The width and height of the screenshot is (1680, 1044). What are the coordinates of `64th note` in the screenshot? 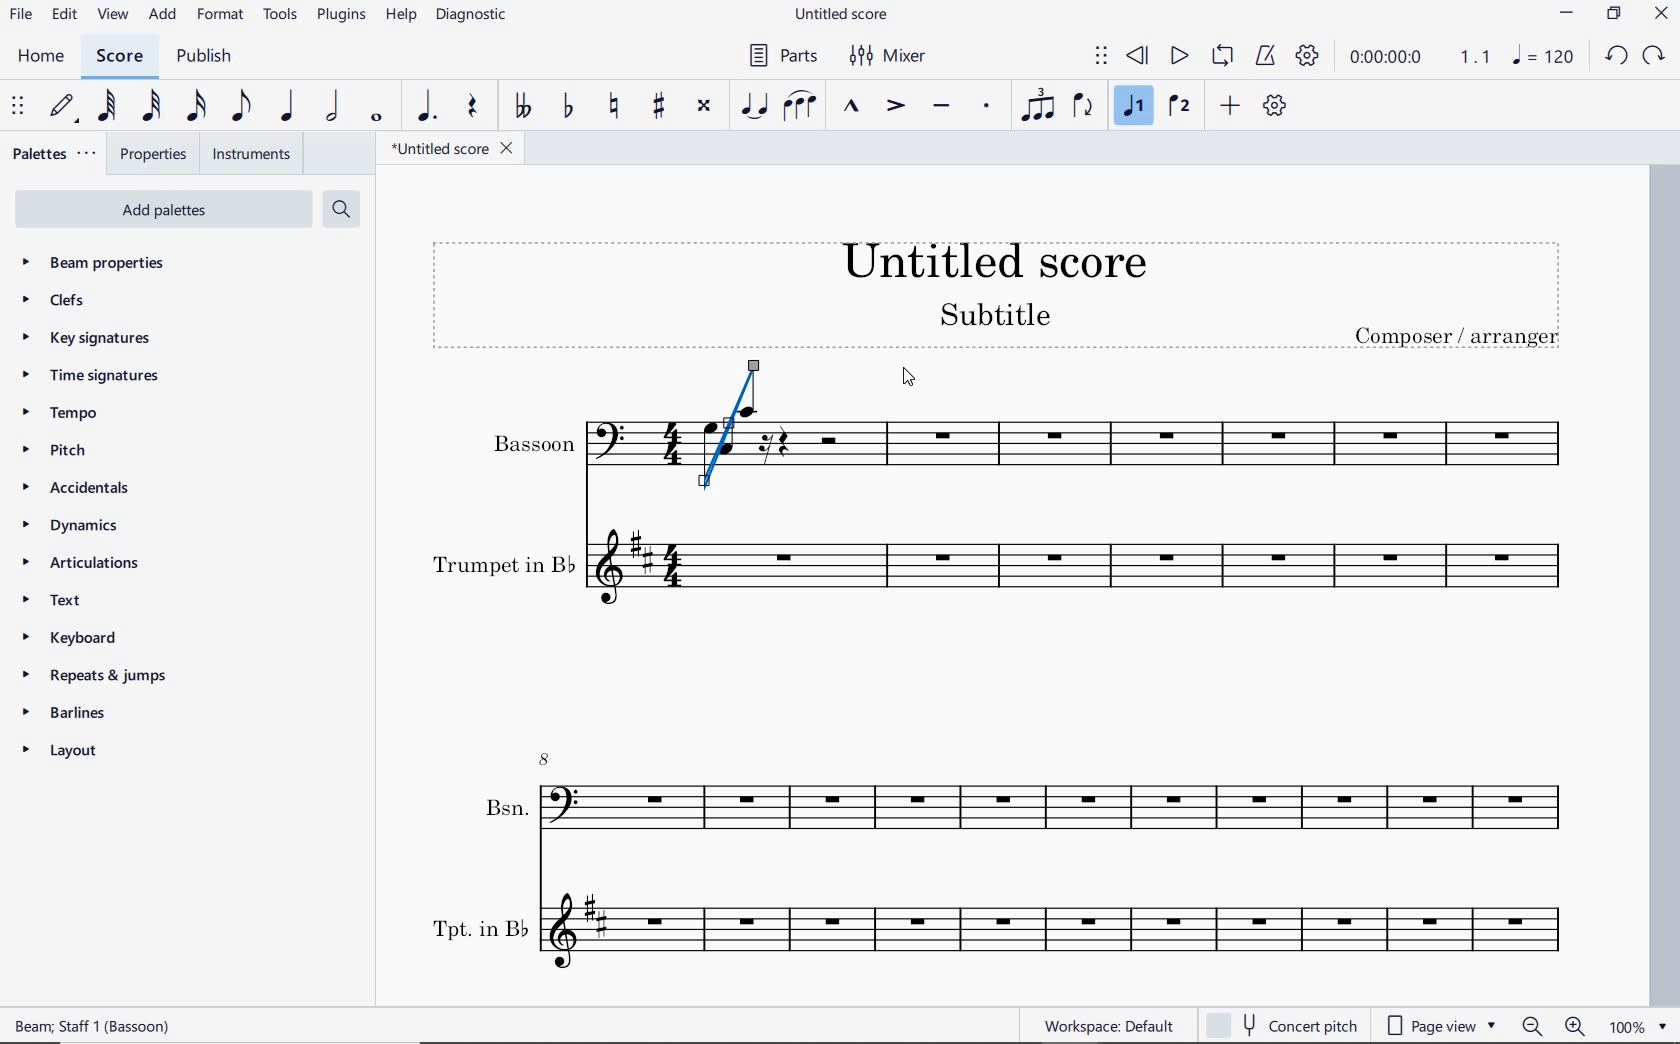 It's located at (108, 107).